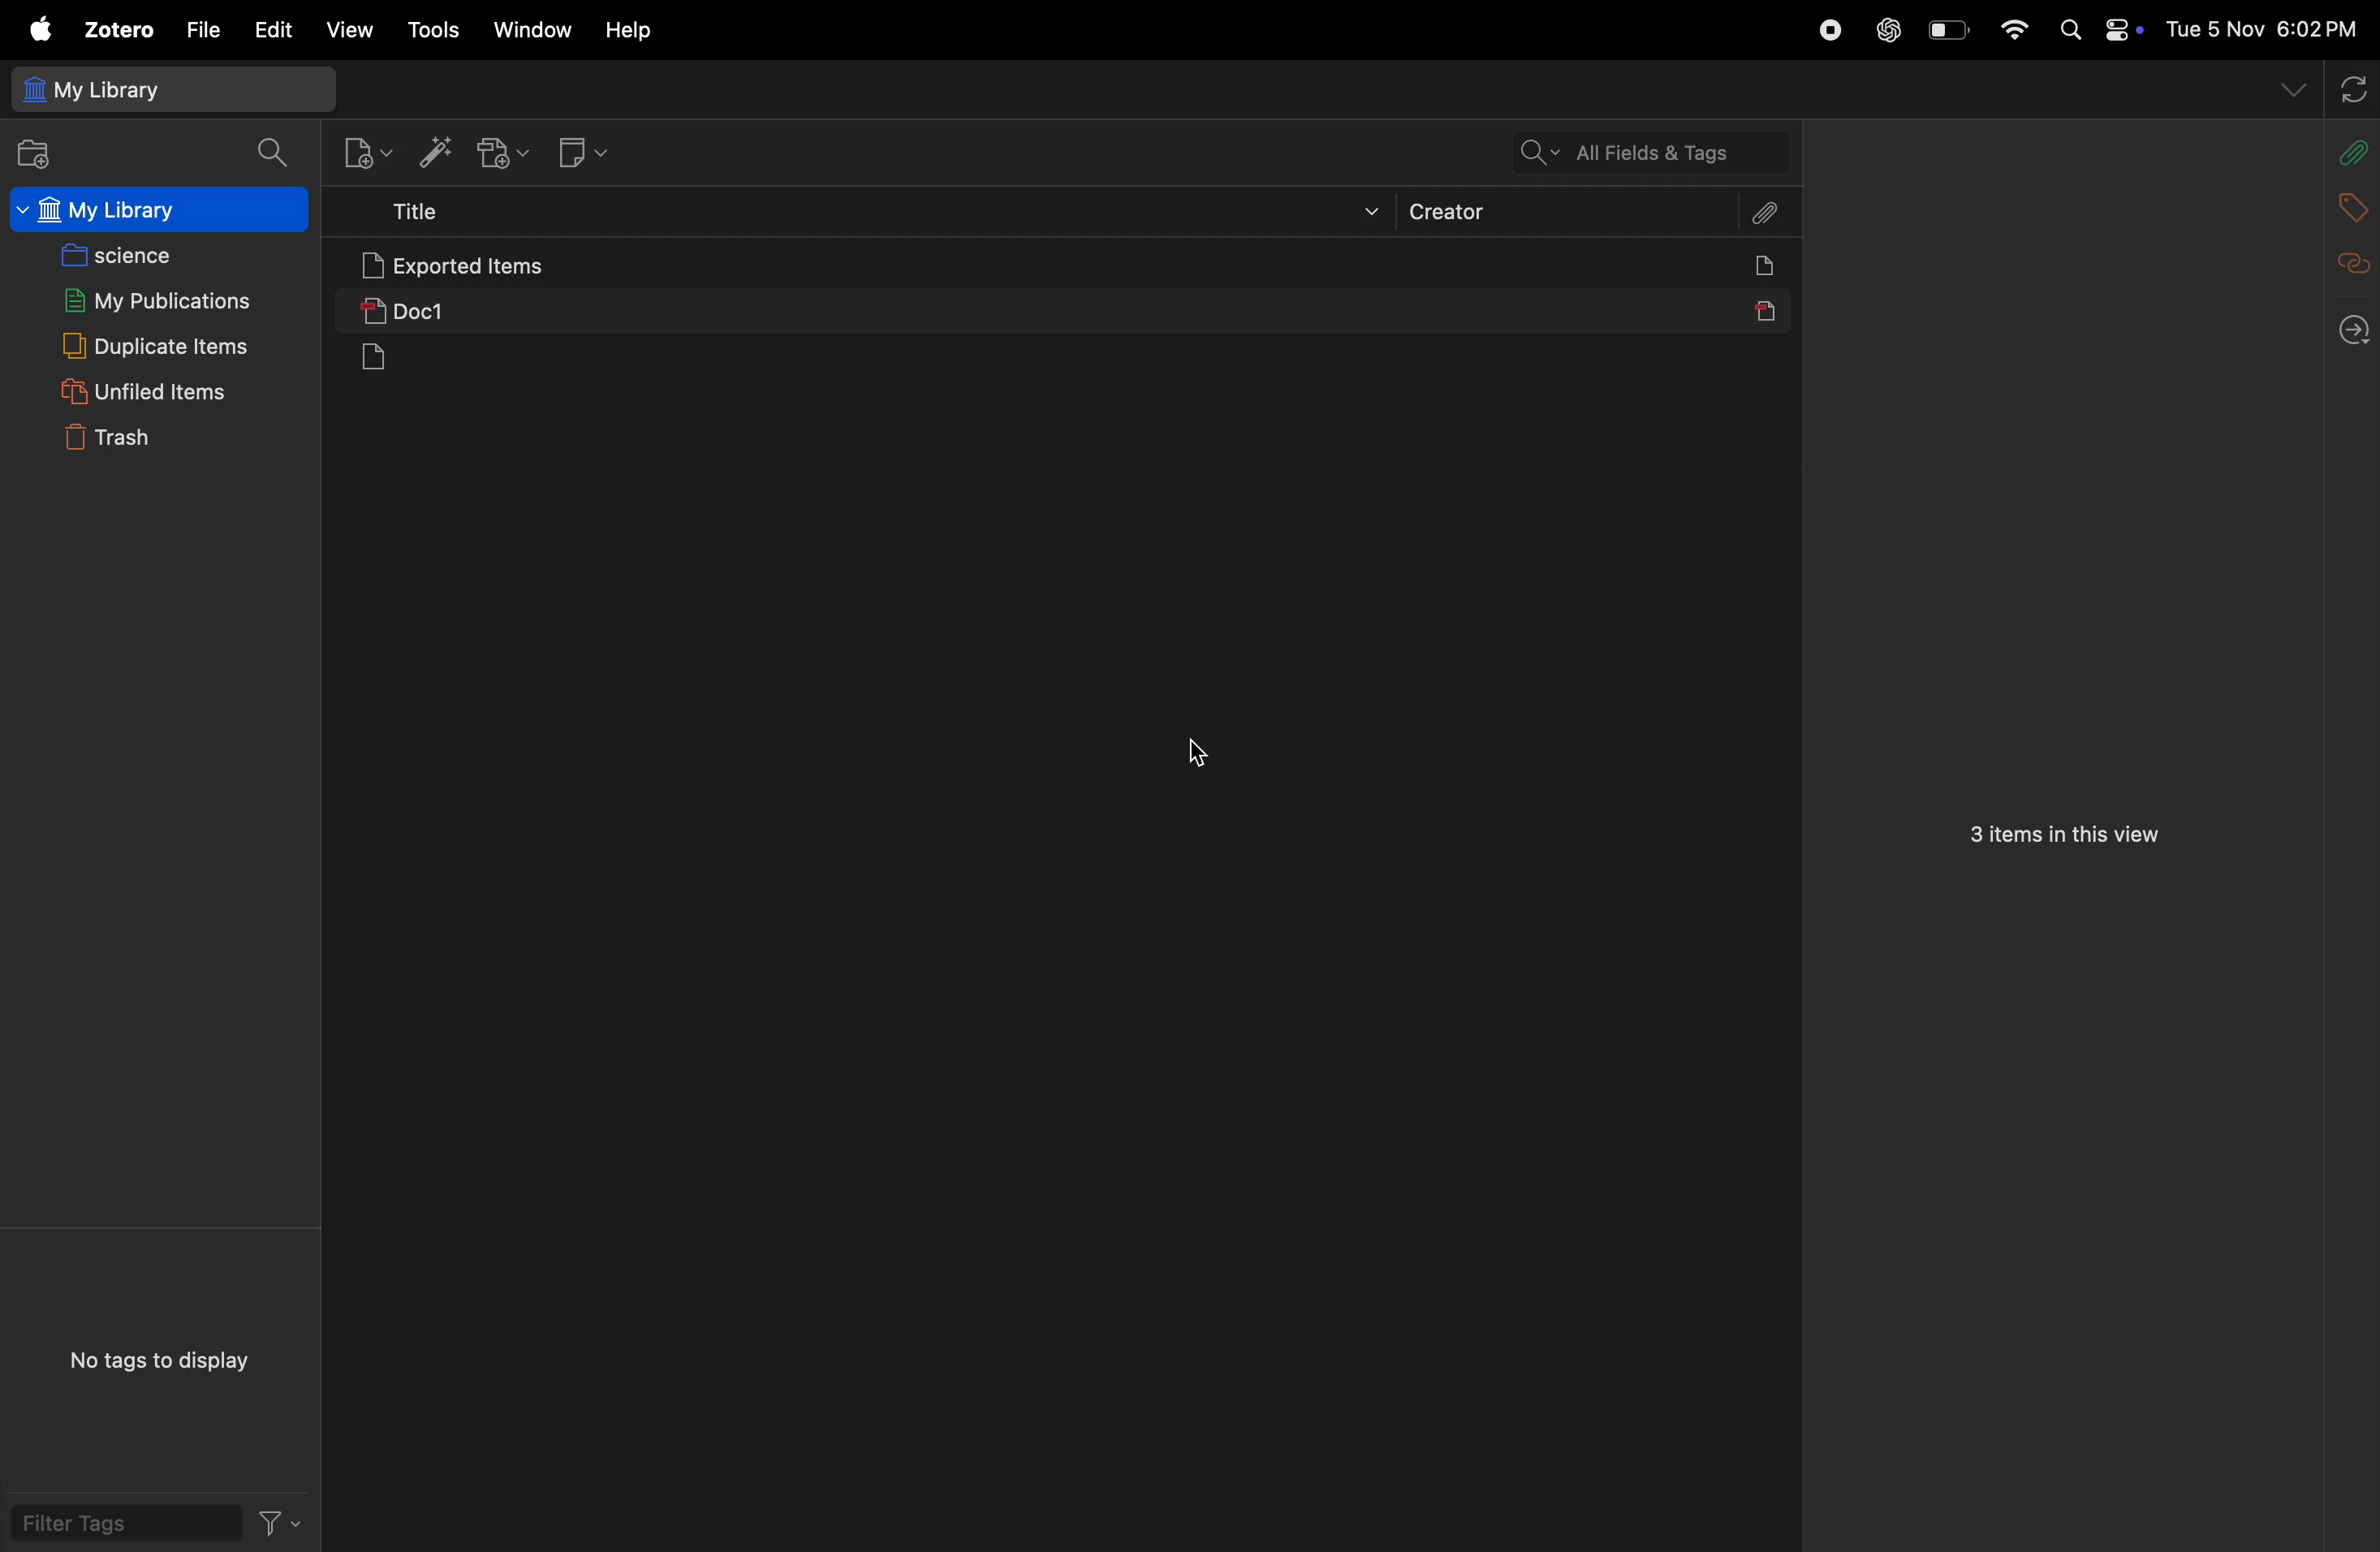 This screenshot has height=1552, width=2380. Describe the element at coordinates (1781, 266) in the screenshot. I see `docs` at that location.